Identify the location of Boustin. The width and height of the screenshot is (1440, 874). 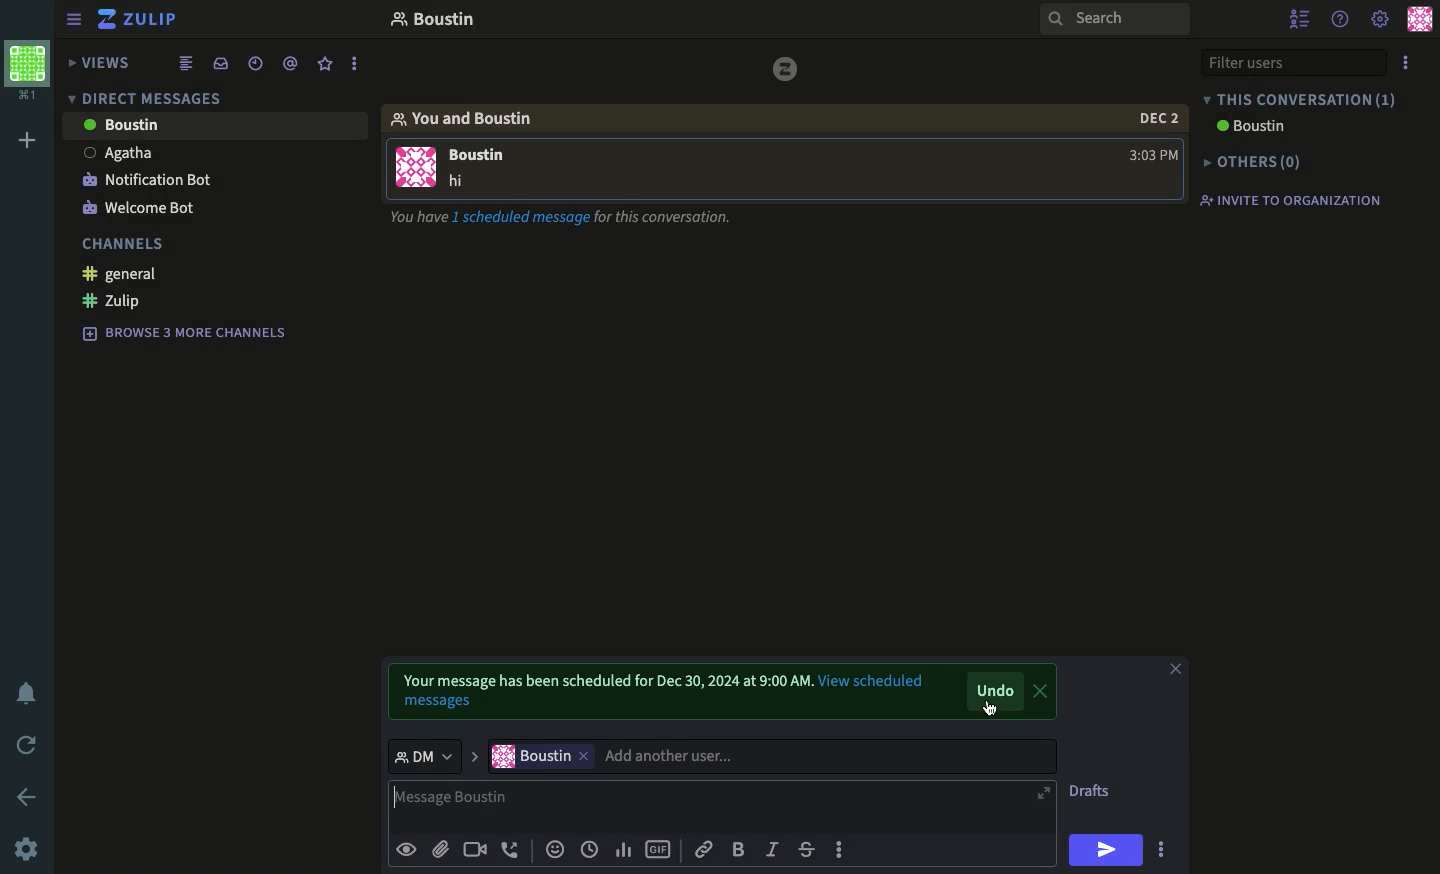
(121, 124).